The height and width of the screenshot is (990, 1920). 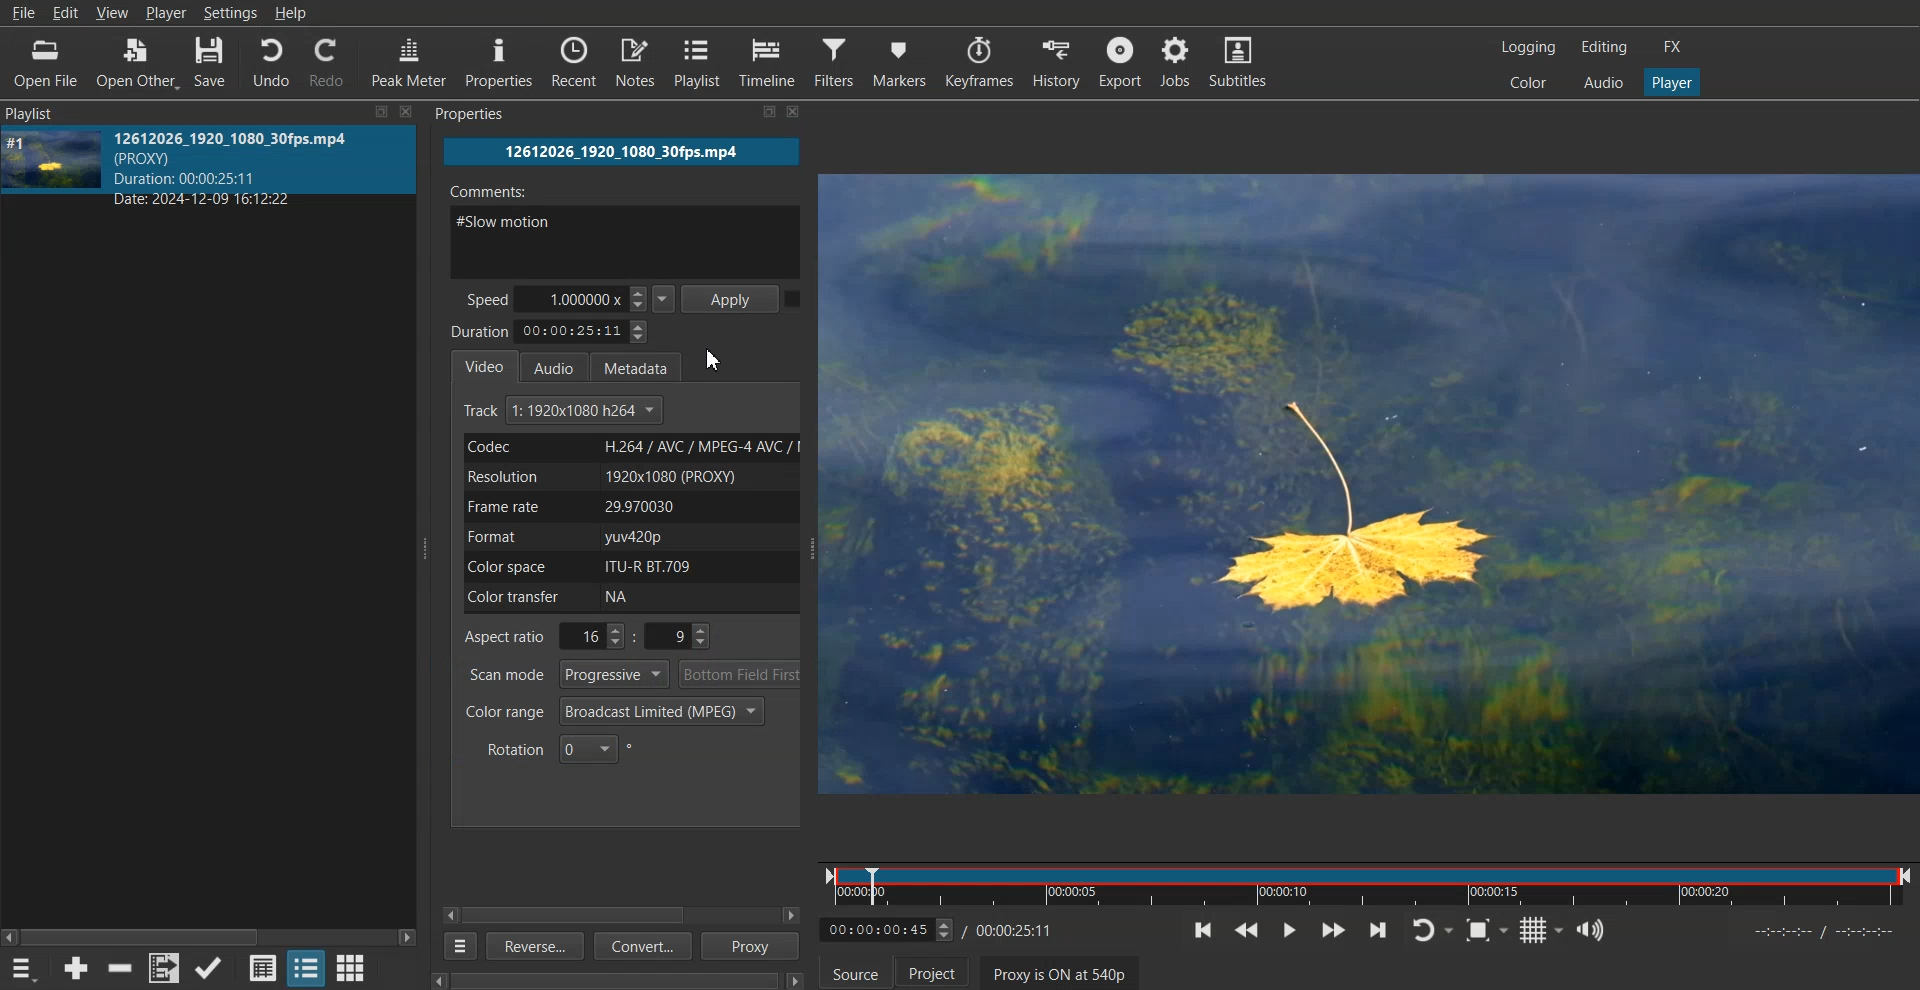 What do you see at coordinates (752, 946) in the screenshot?
I see `Proxy` at bounding box center [752, 946].